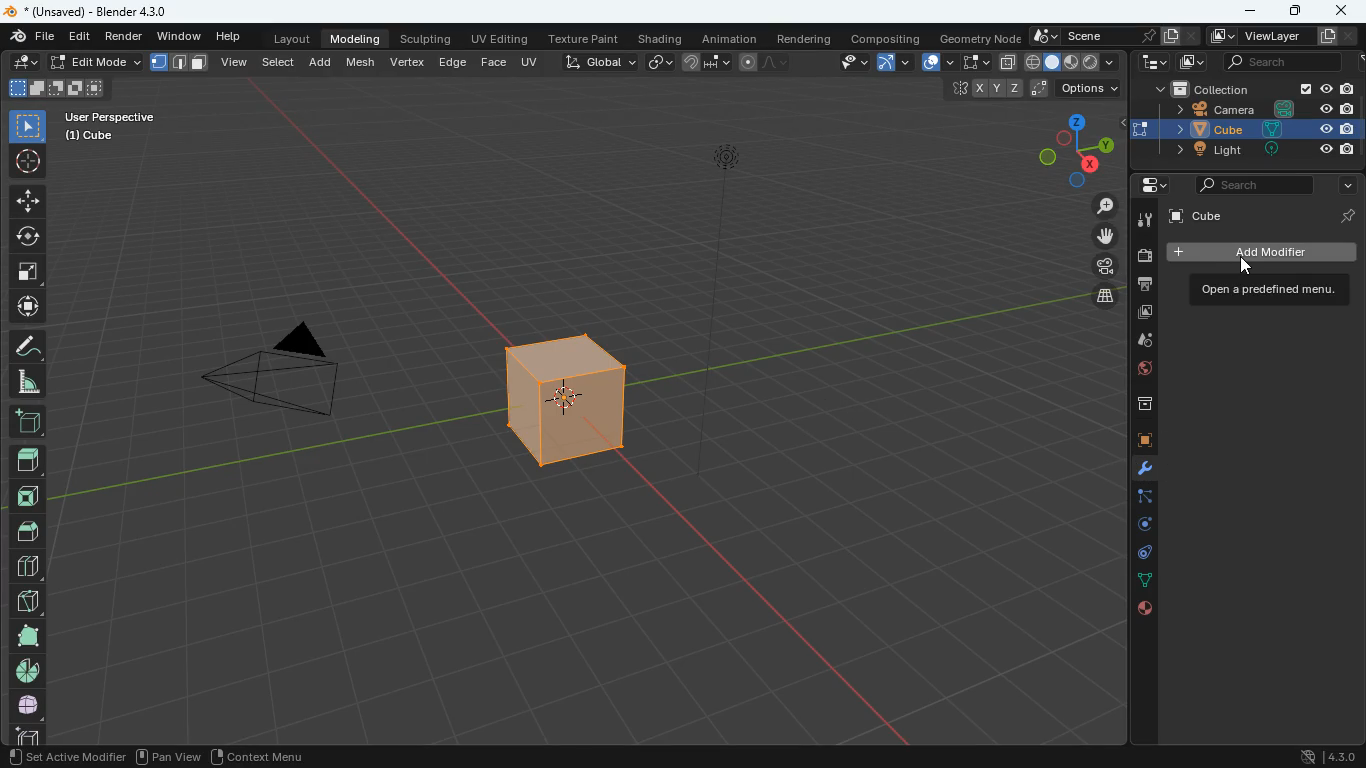 The height and width of the screenshot is (768, 1366). I want to click on cursor, so click(1255, 268).